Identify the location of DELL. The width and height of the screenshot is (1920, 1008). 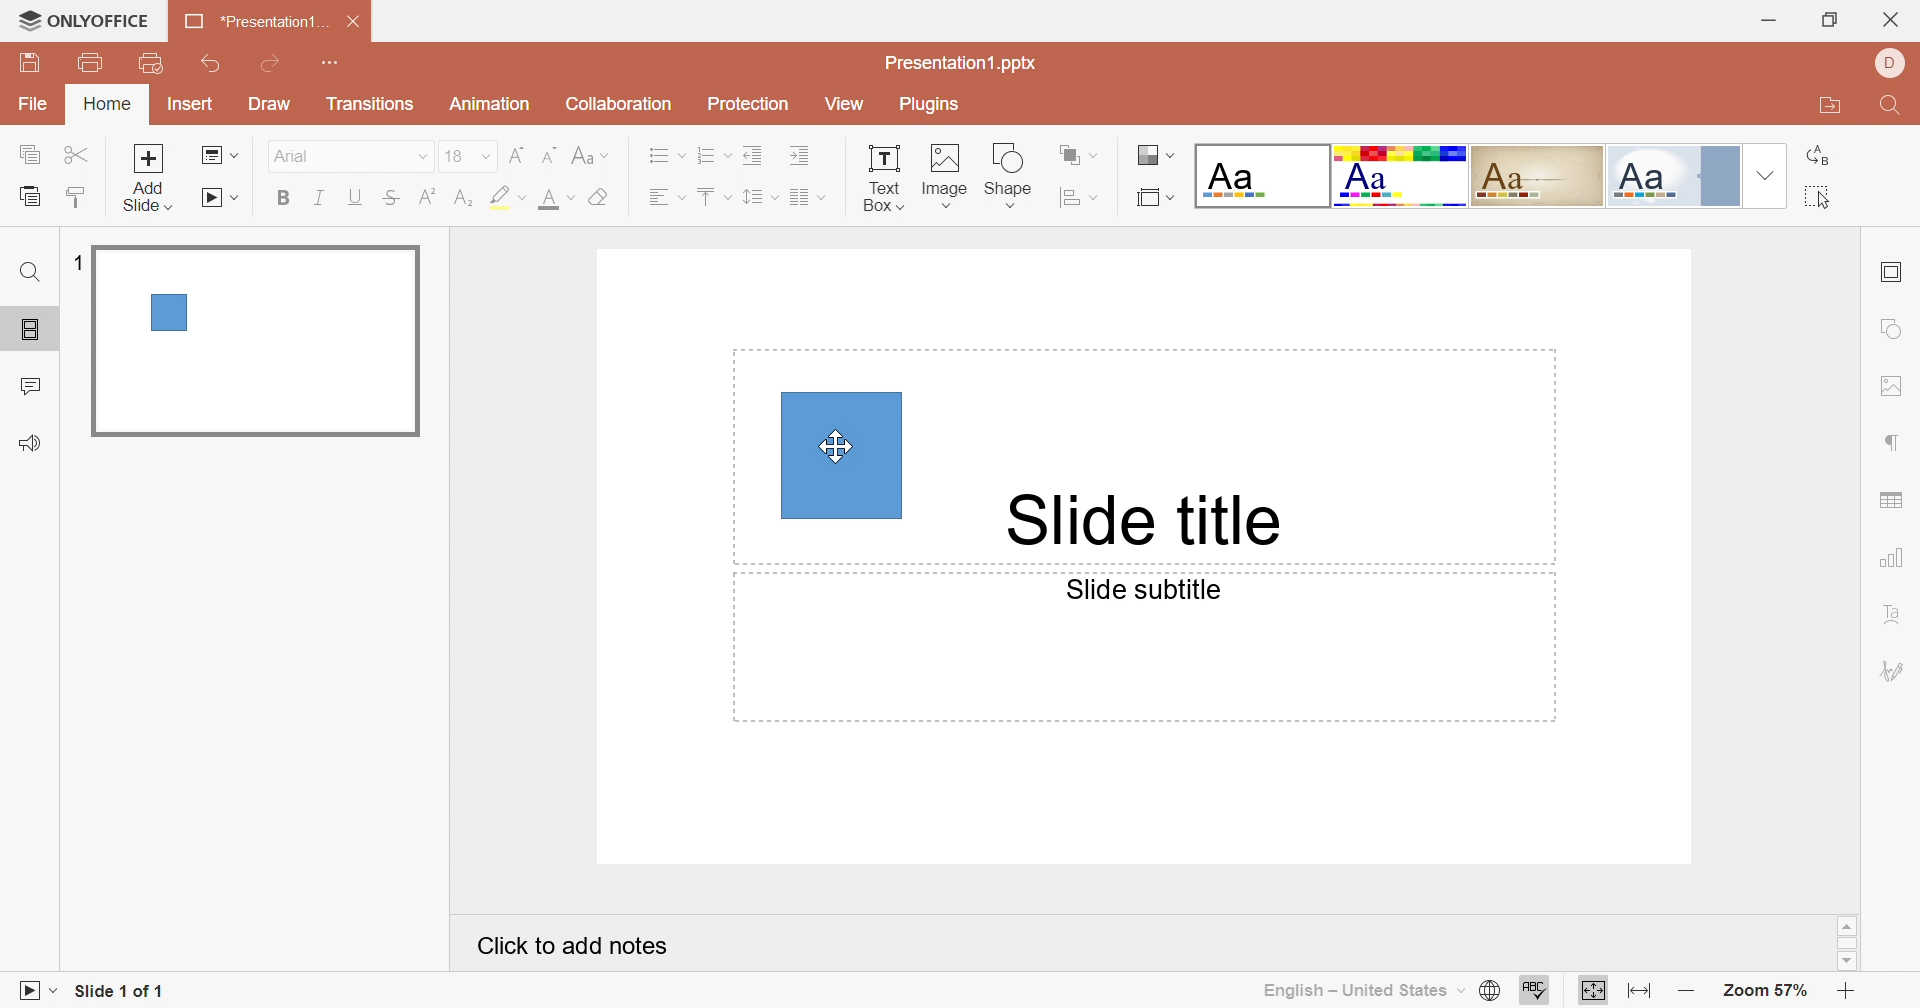
(1886, 63).